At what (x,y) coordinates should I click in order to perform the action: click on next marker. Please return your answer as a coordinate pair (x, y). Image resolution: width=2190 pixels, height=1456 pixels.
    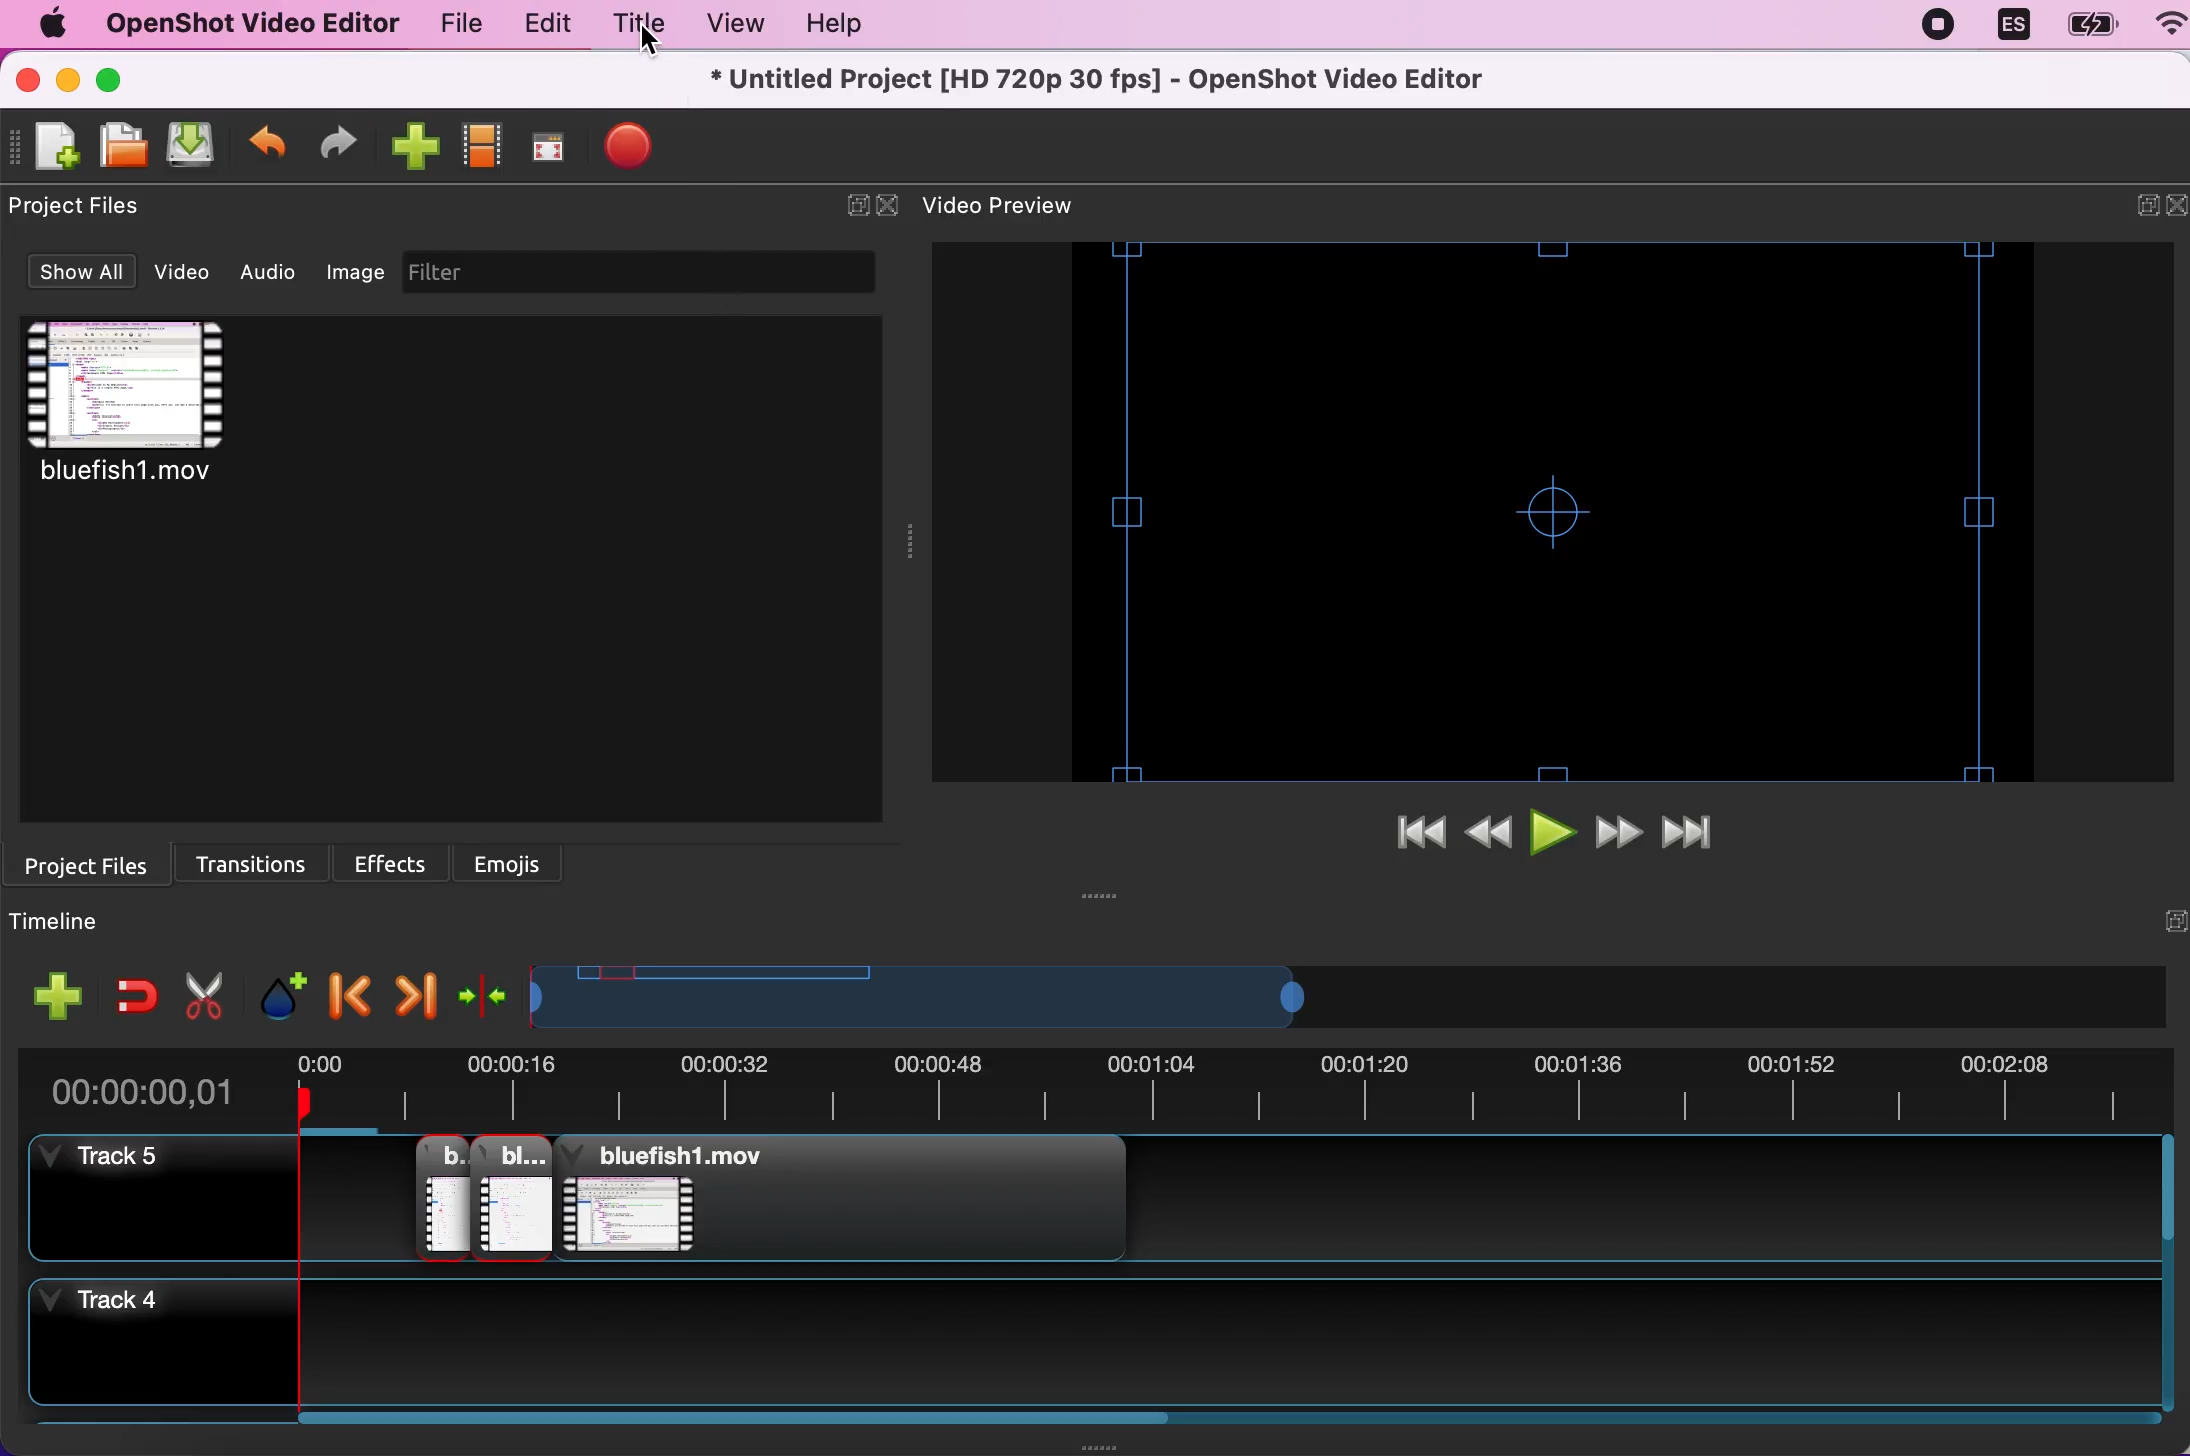
    Looking at the image, I should click on (414, 990).